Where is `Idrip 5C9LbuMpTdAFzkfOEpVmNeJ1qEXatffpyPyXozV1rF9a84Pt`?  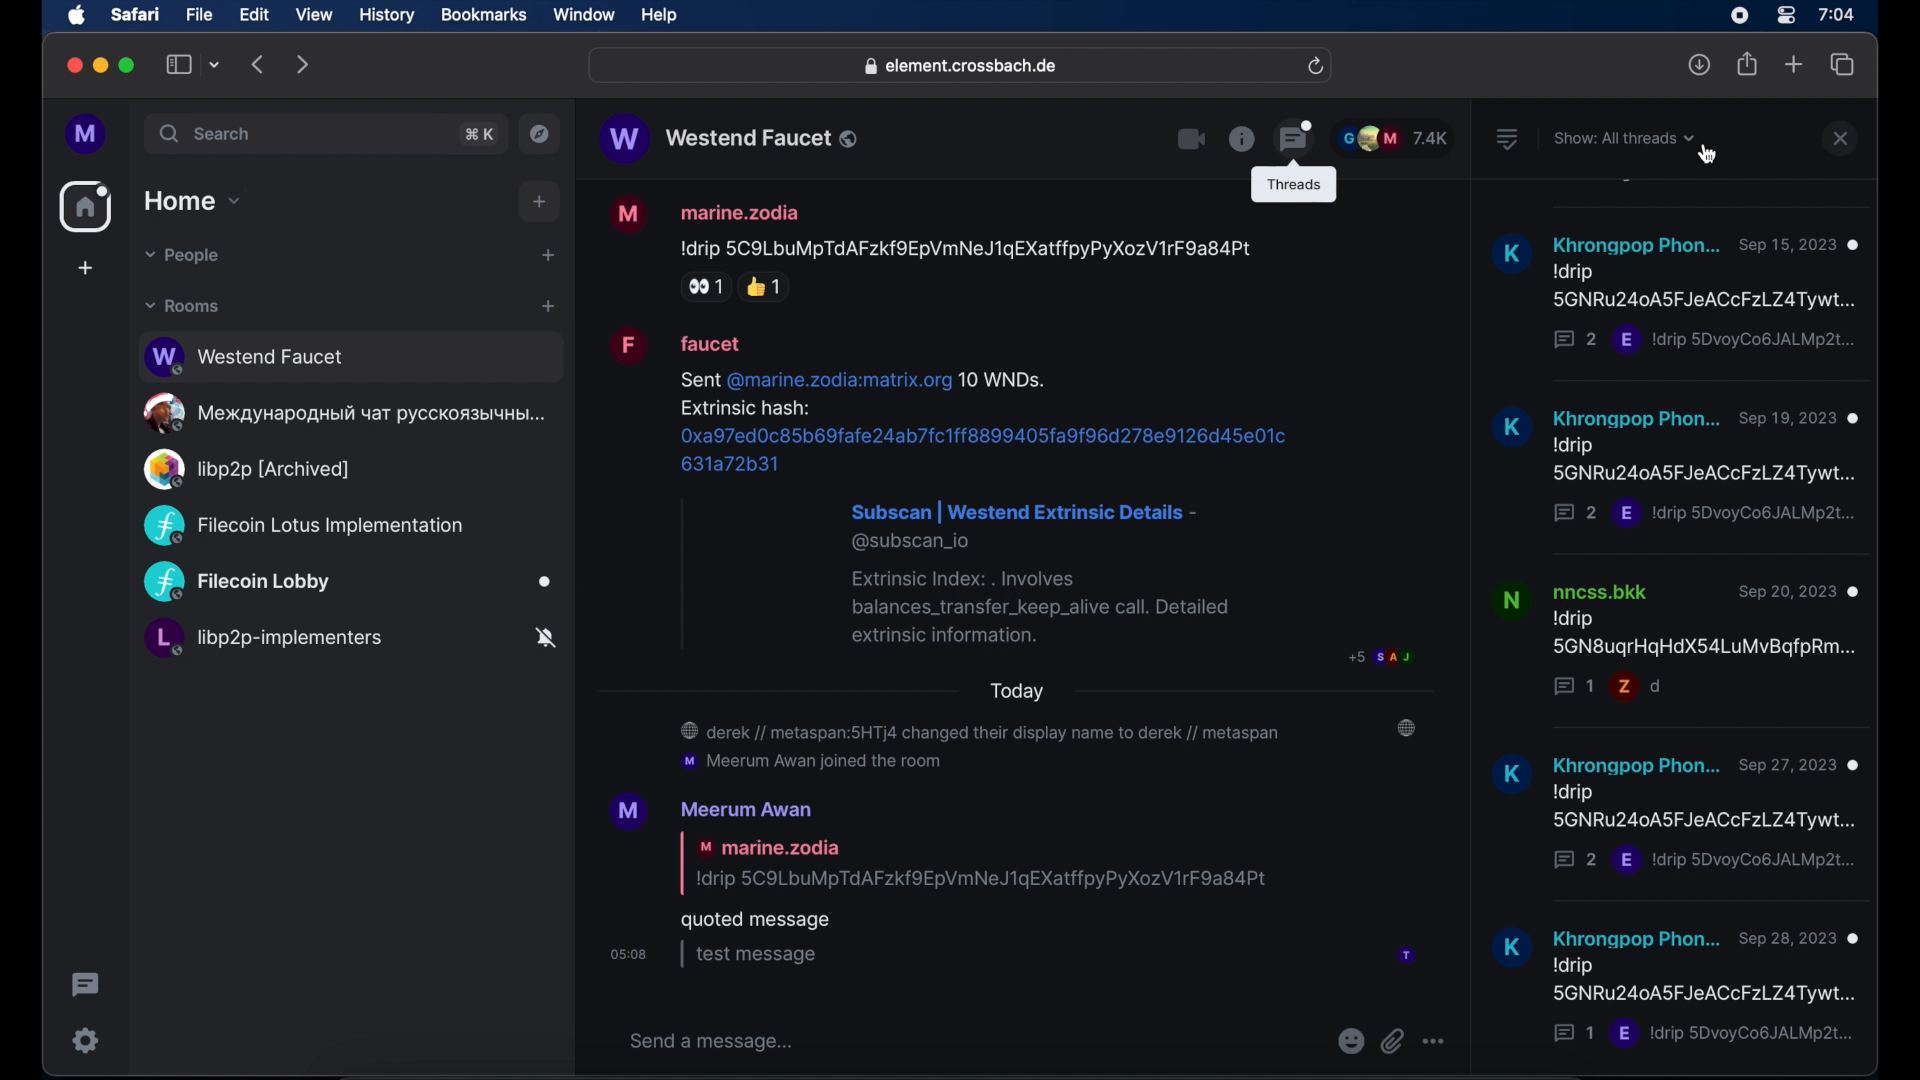
Idrip 5C9LbuMpTdAFzkfOEpVmNeJ1qEXatffpyPyXozV1rF9a84Pt is located at coordinates (975, 247).